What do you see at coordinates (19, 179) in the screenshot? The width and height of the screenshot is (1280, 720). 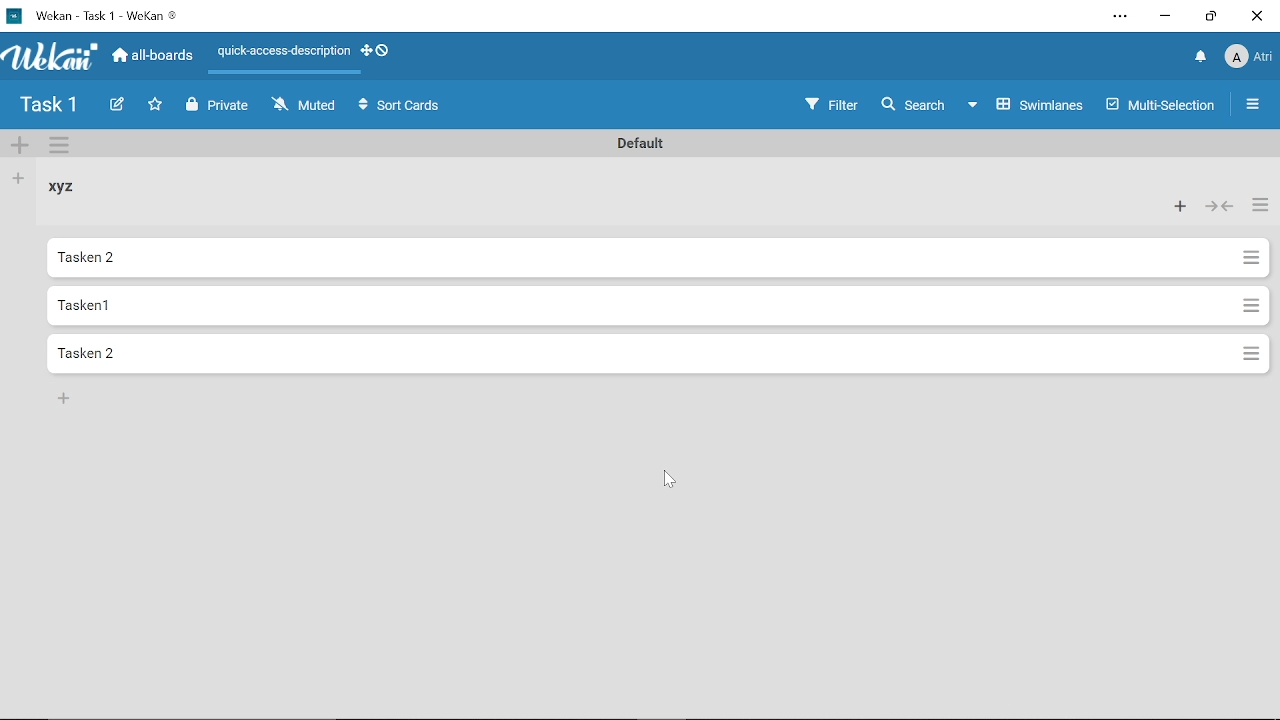 I see `Add list` at bounding box center [19, 179].